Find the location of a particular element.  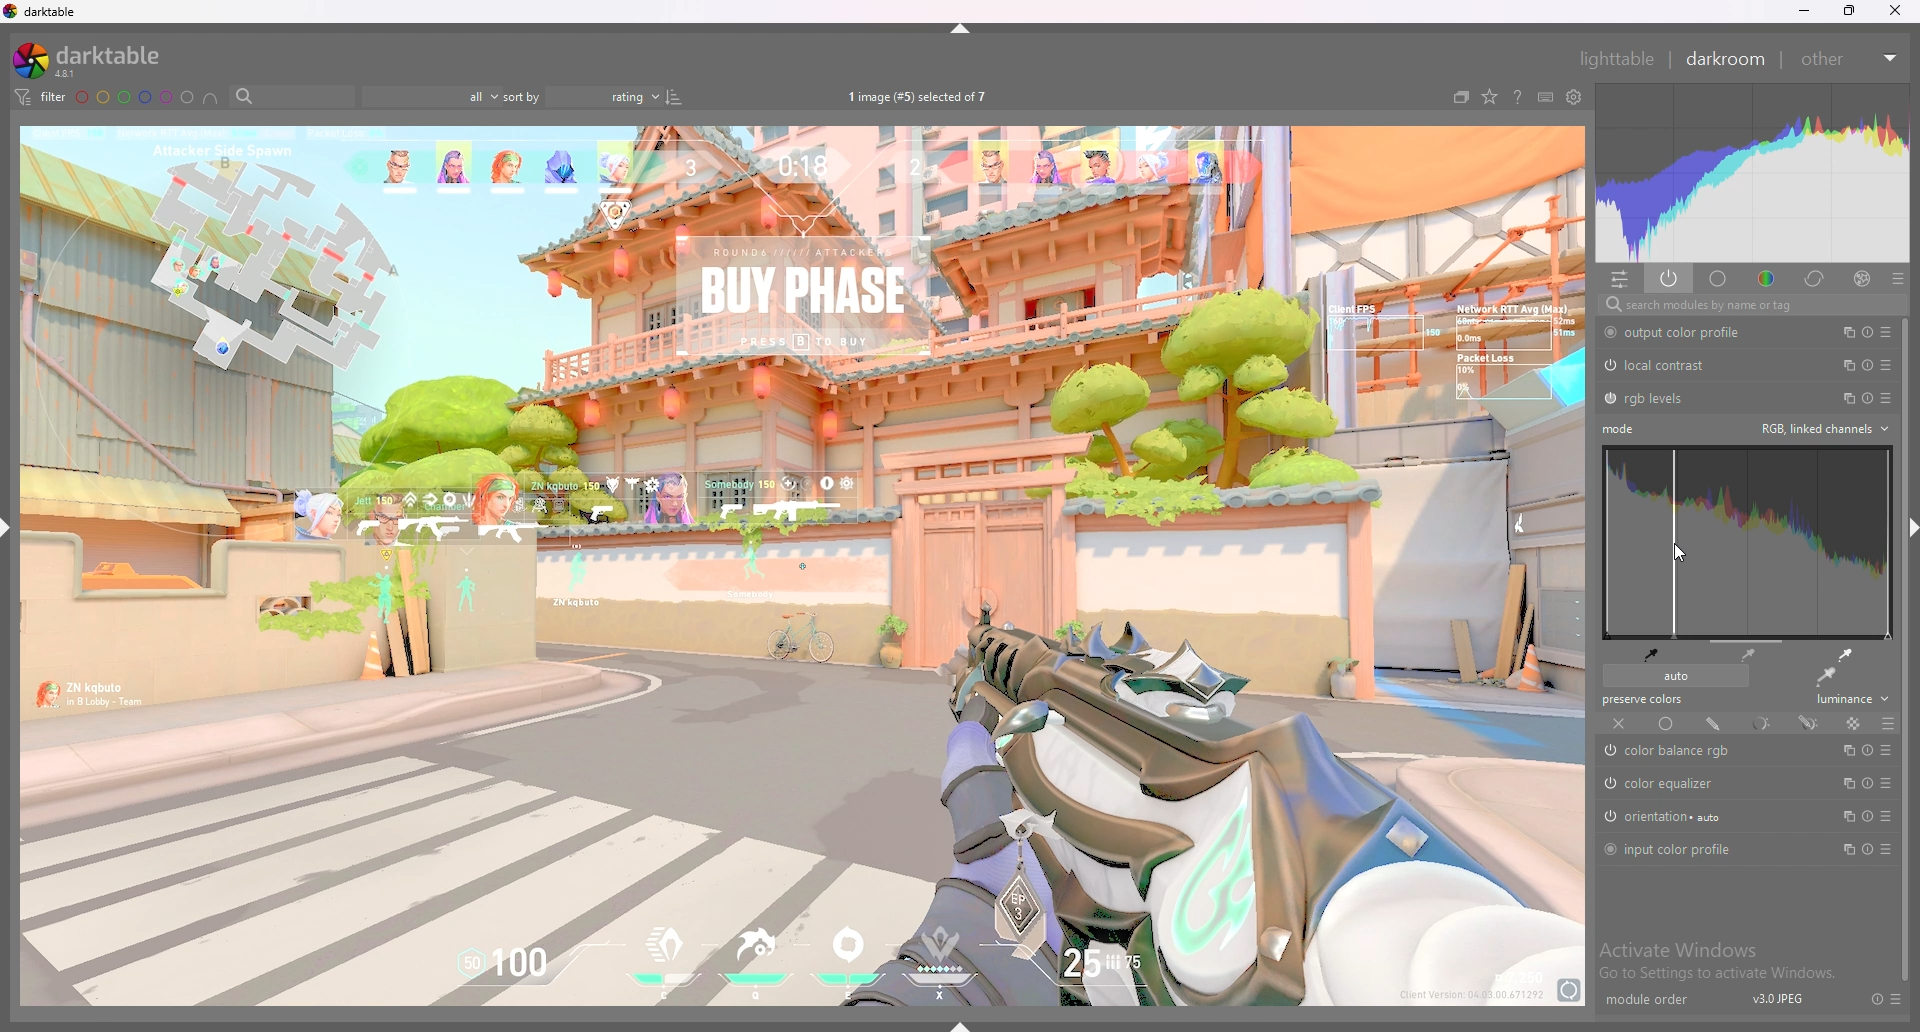

correct is located at coordinates (1815, 279).